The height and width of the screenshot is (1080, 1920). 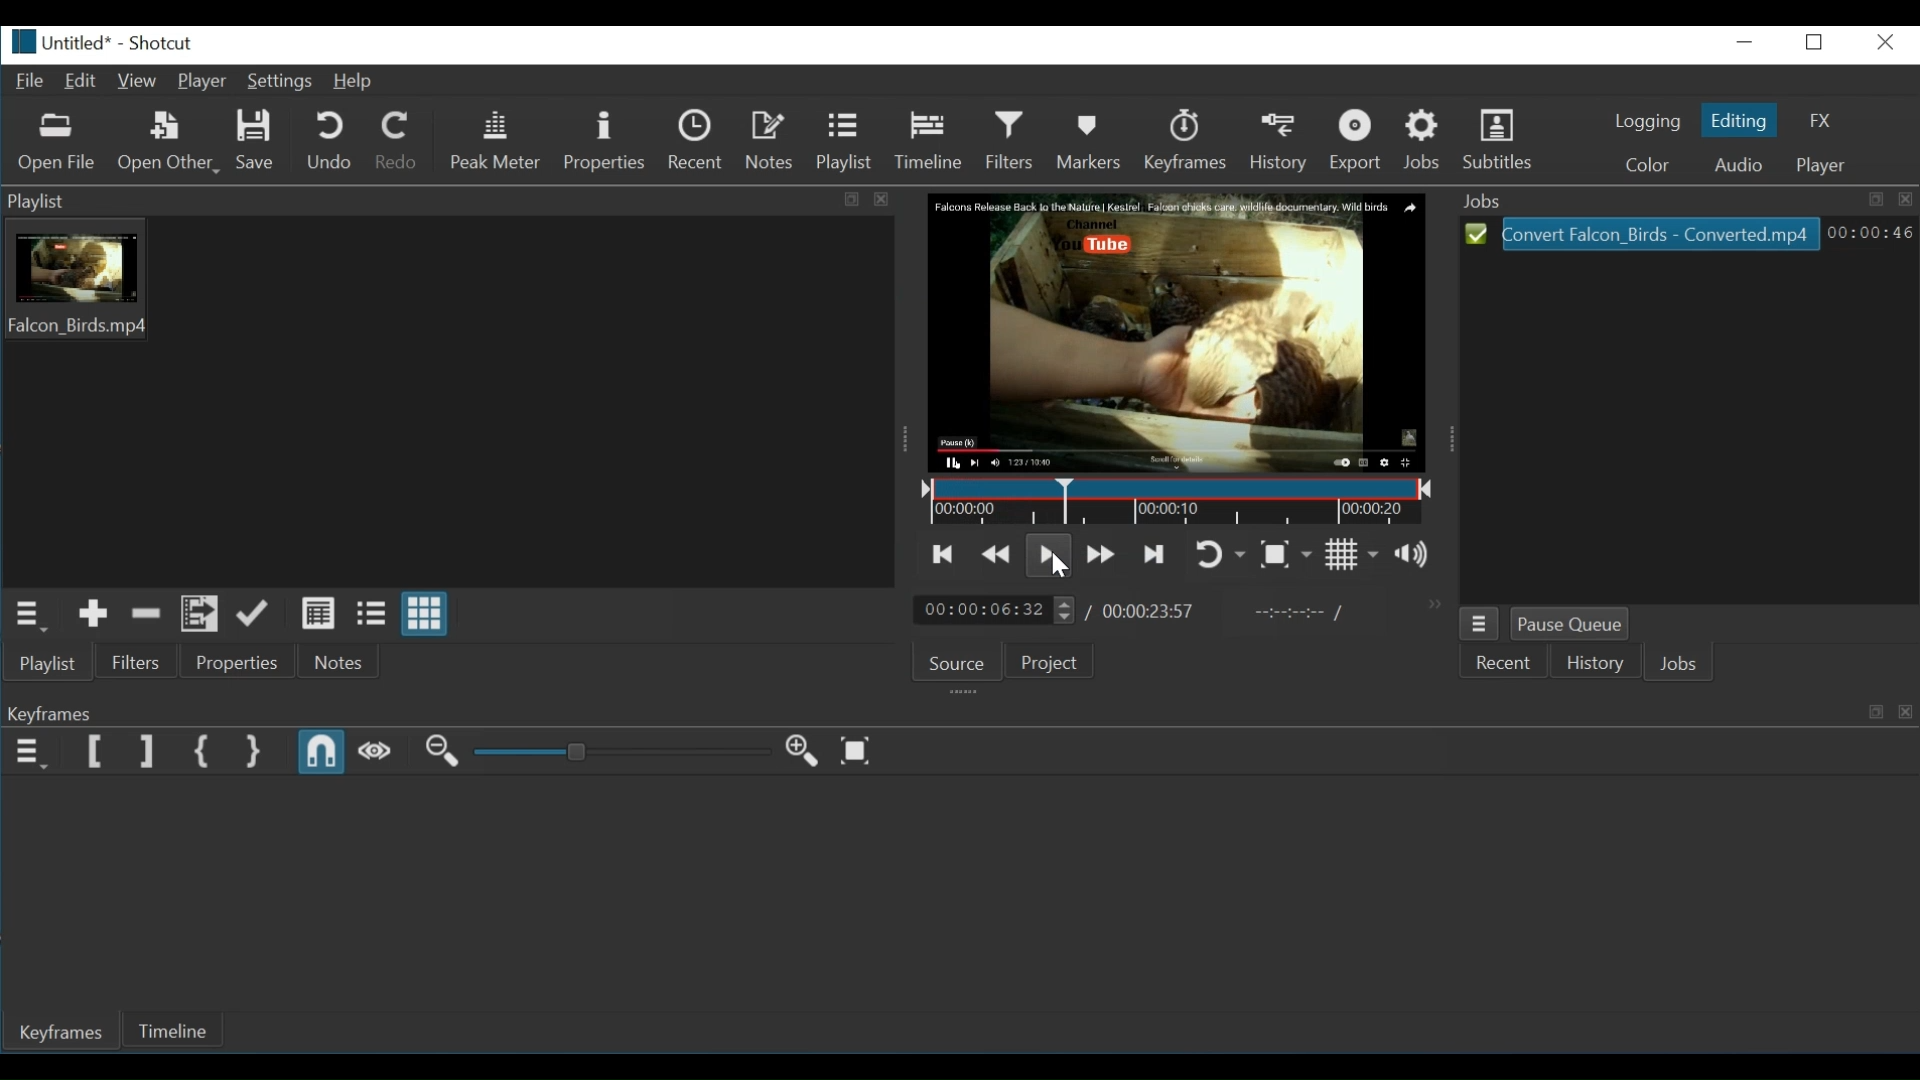 What do you see at coordinates (1821, 121) in the screenshot?
I see `FX` at bounding box center [1821, 121].